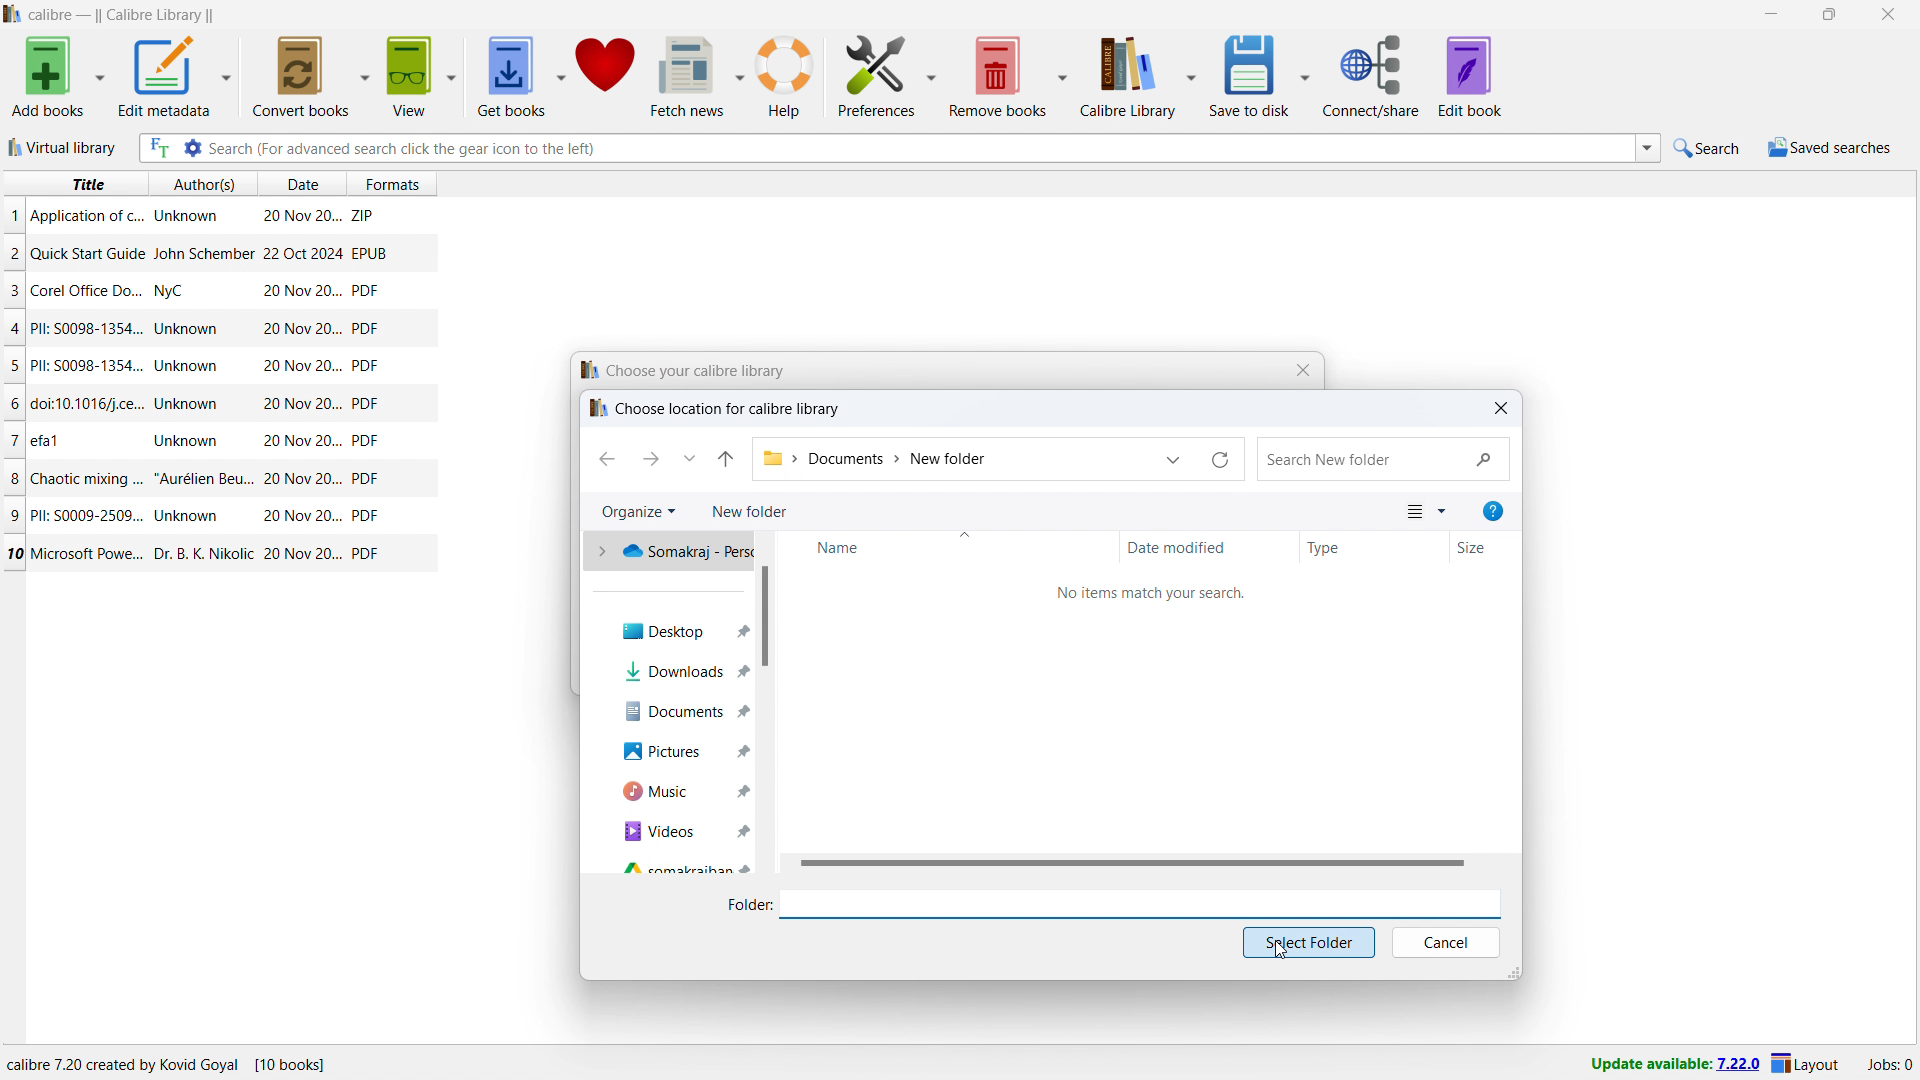 This screenshot has width=1920, height=1080. Describe the element at coordinates (561, 76) in the screenshot. I see `get books options` at that location.